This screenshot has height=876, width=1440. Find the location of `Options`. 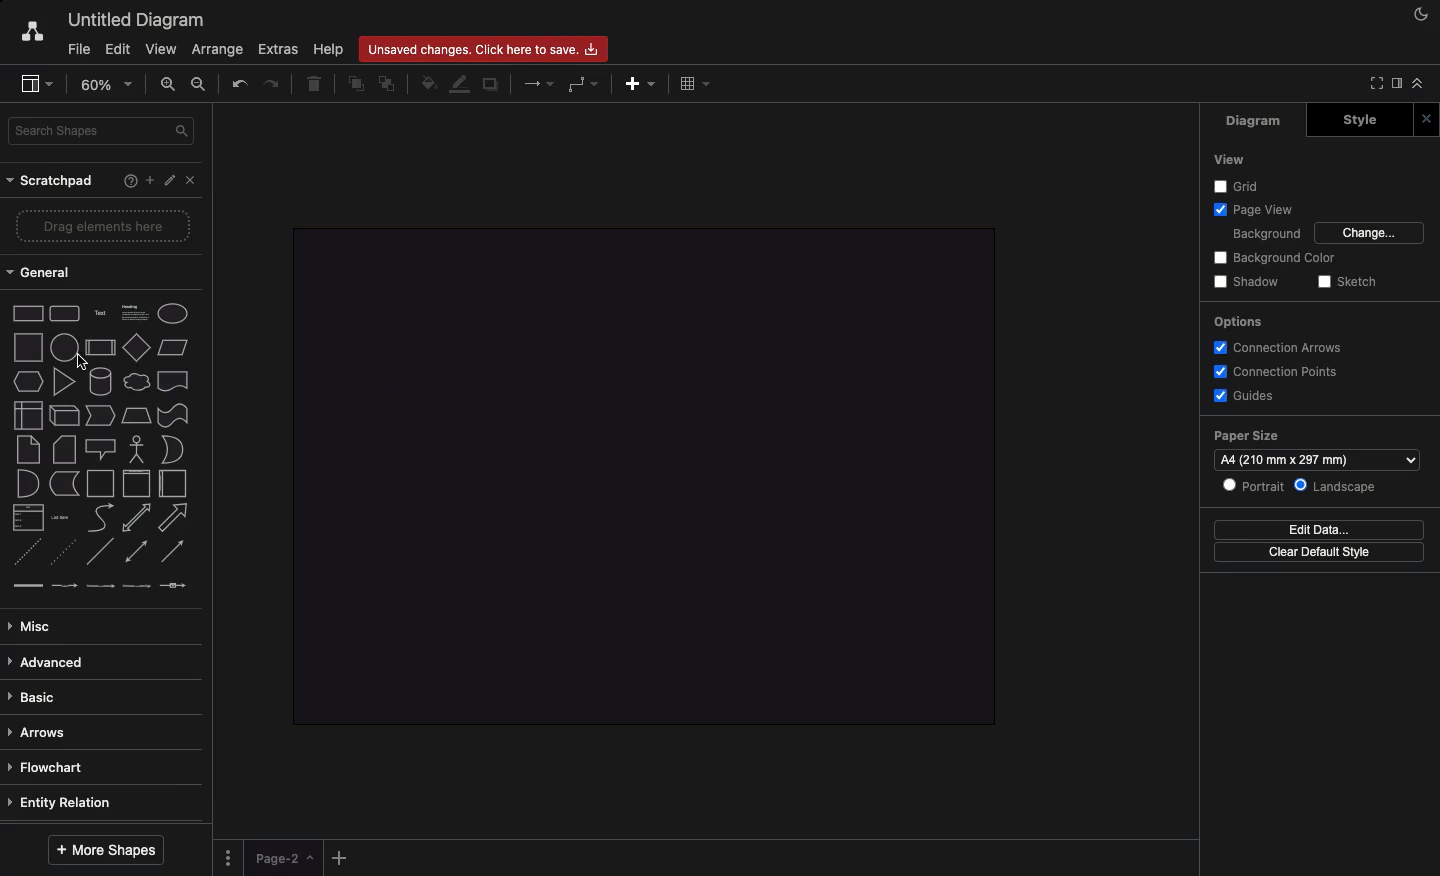

Options is located at coordinates (228, 856).